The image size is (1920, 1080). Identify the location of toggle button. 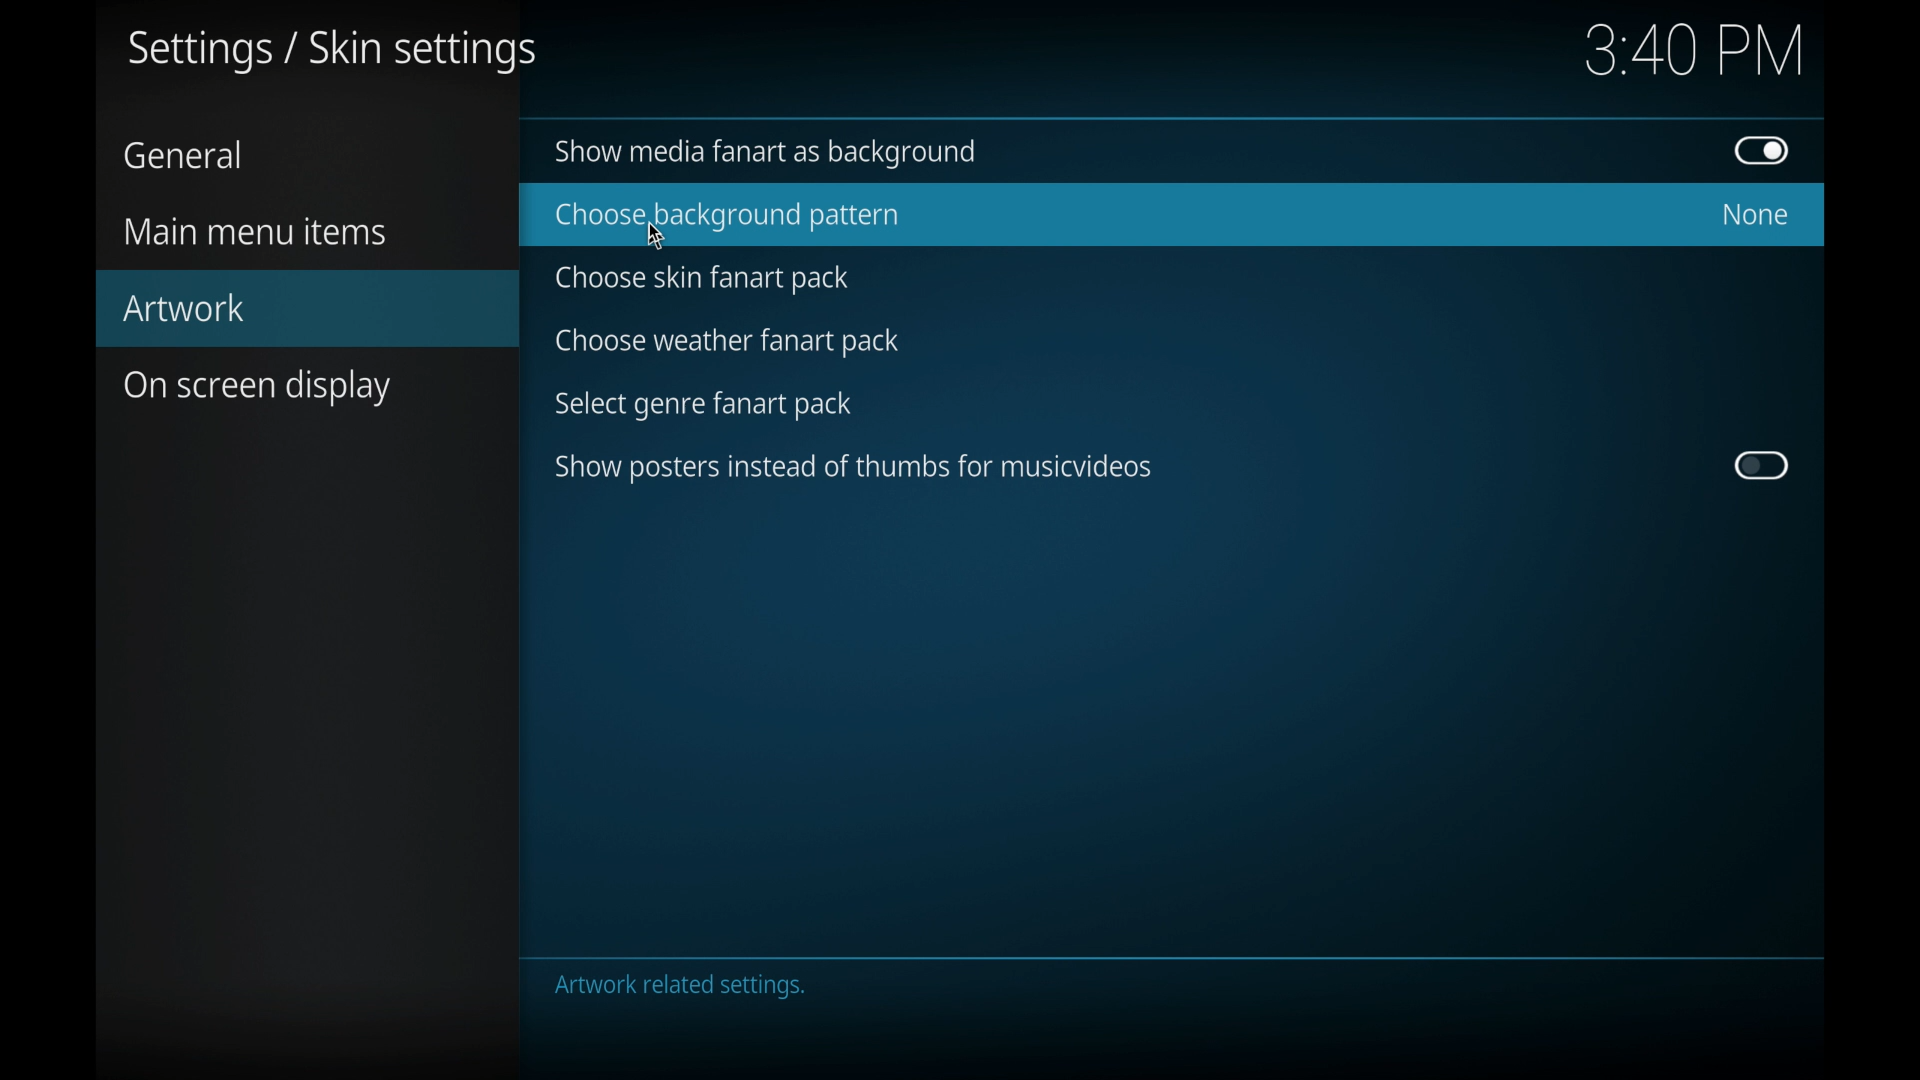
(1762, 150).